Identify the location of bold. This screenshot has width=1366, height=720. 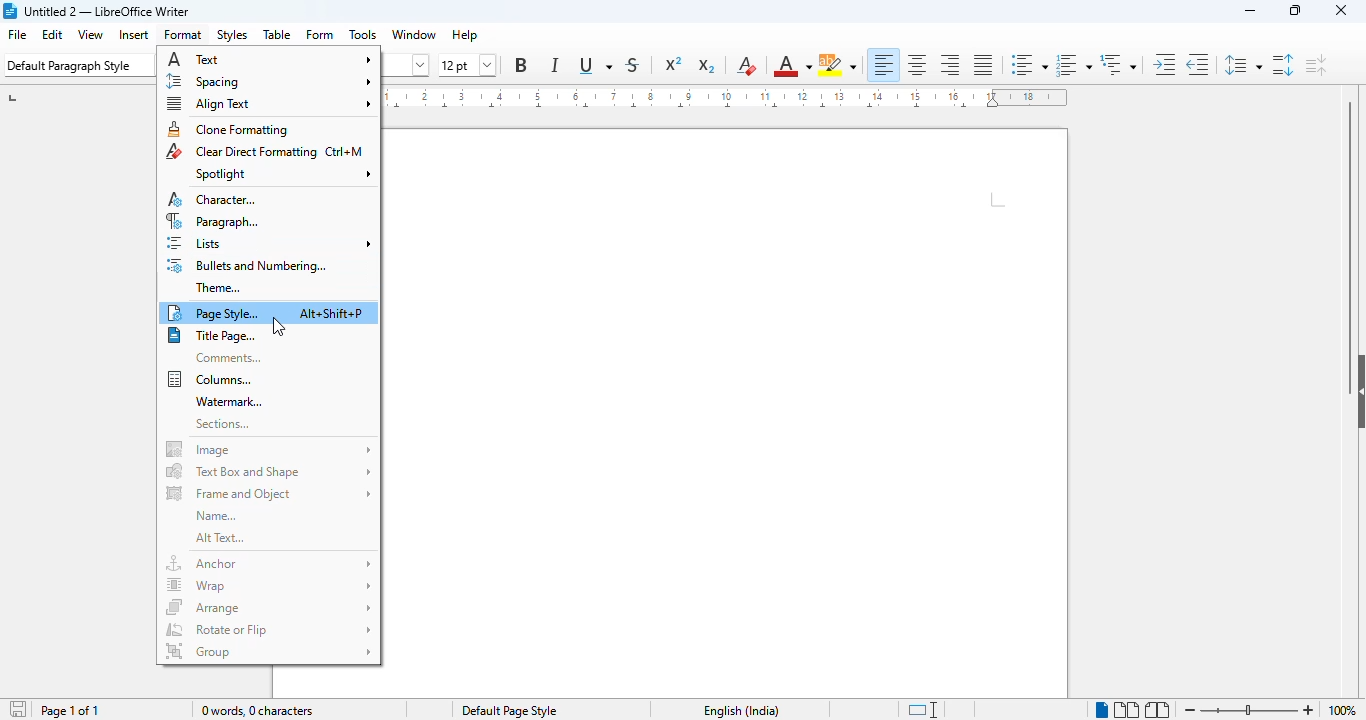
(521, 65).